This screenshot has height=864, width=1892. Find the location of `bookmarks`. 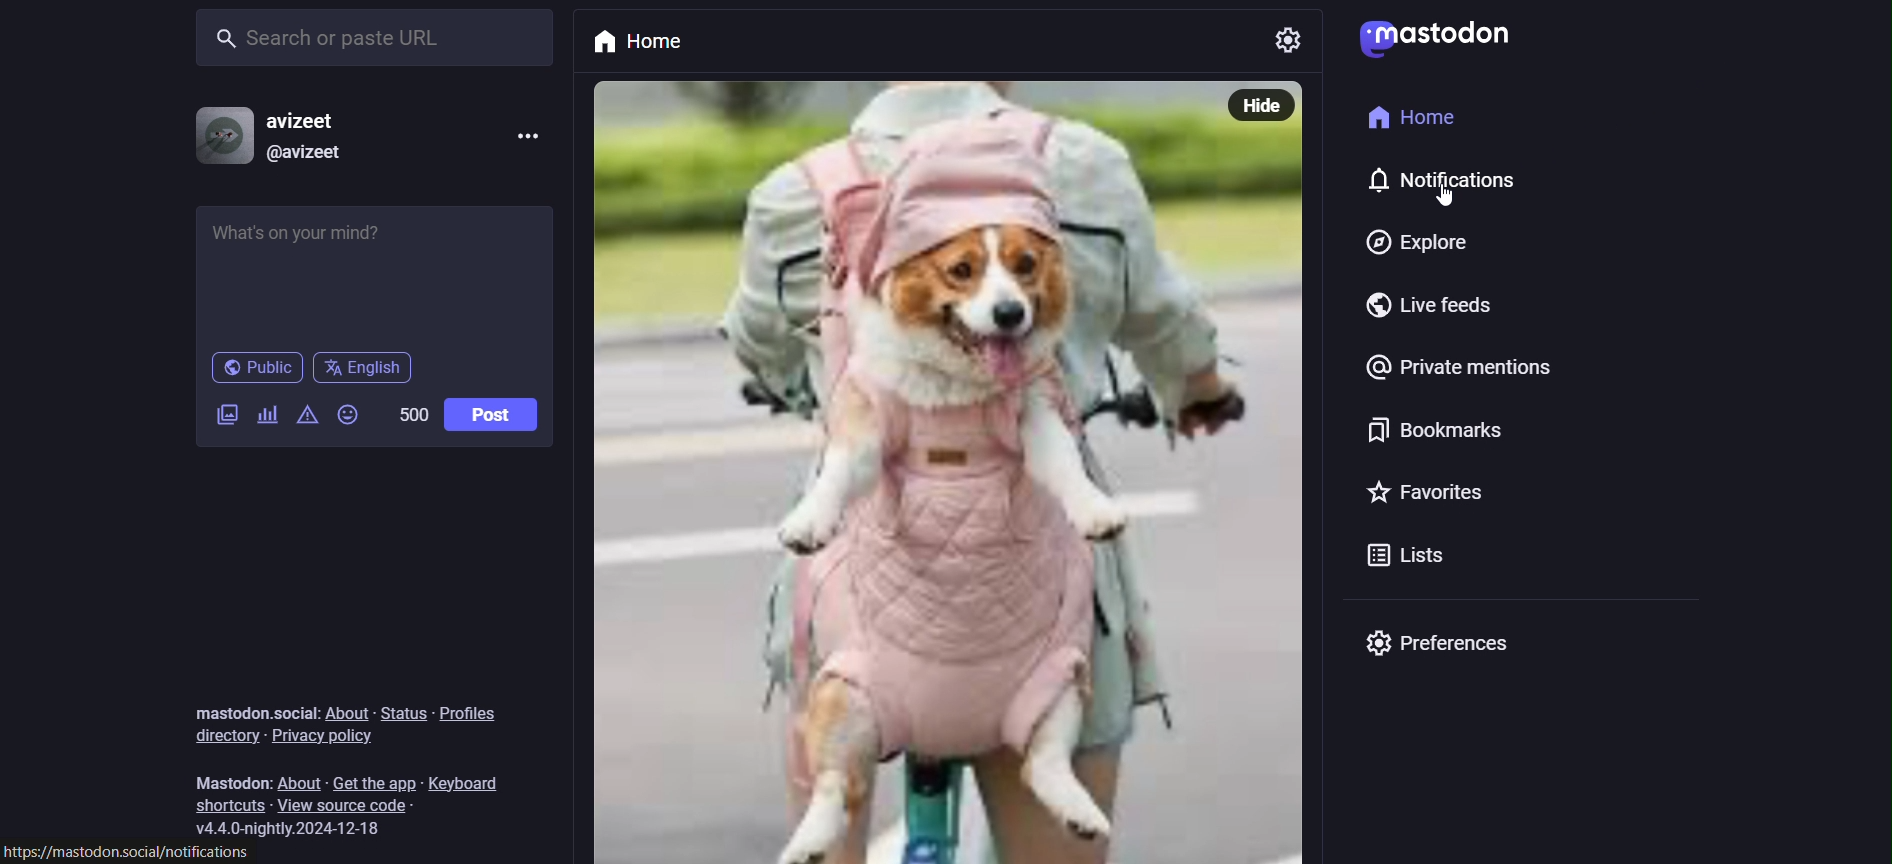

bookmarks is located at coordinates (1429, 436).